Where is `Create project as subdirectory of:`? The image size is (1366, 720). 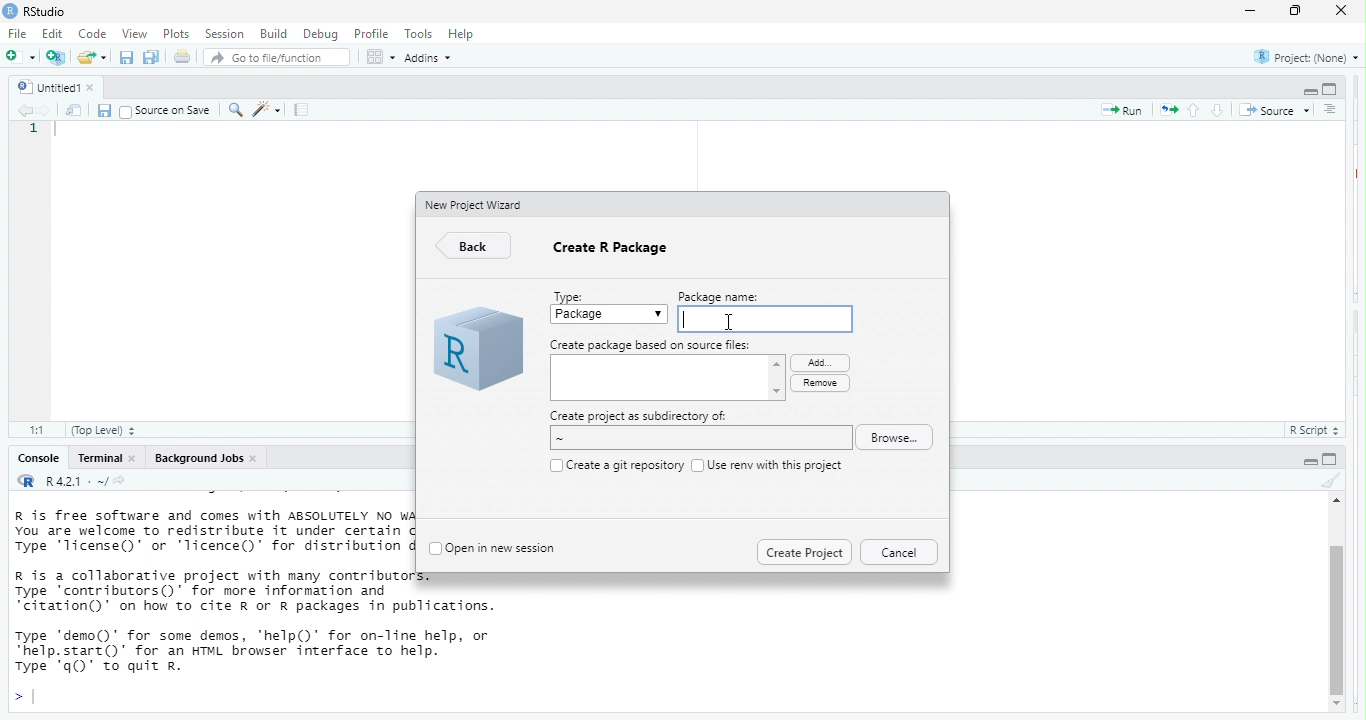 Create project as subdirectory of: is located at coordinates (639, 416).